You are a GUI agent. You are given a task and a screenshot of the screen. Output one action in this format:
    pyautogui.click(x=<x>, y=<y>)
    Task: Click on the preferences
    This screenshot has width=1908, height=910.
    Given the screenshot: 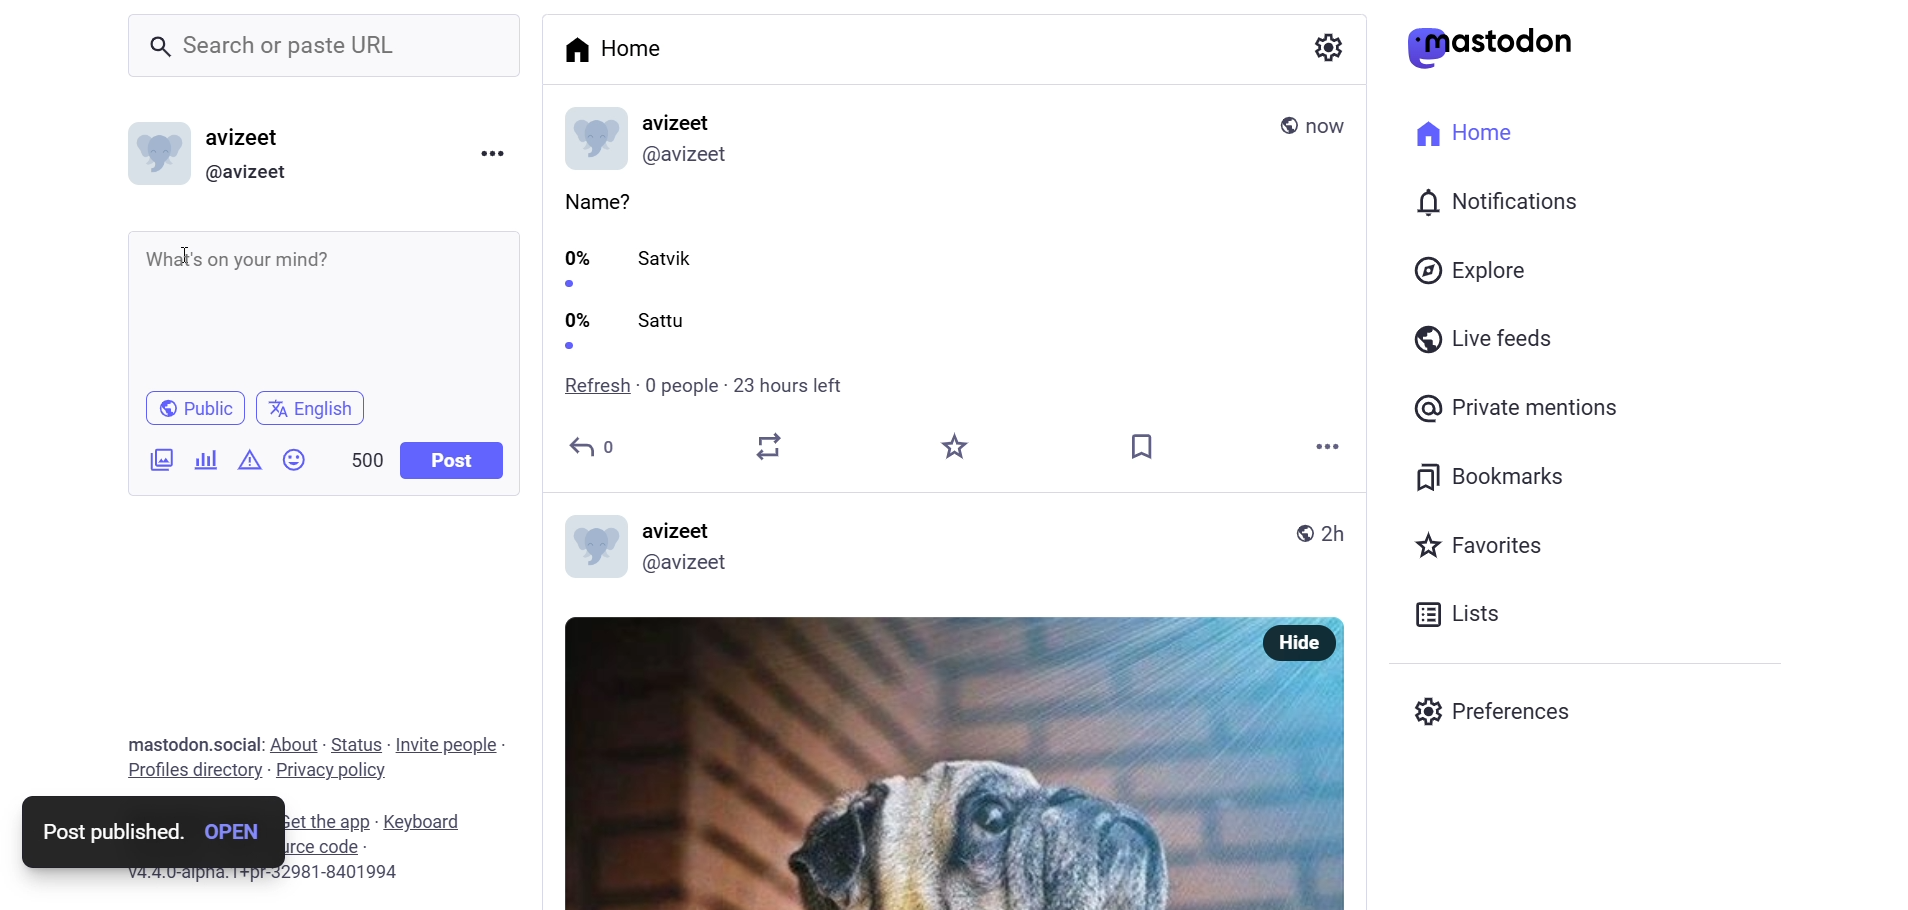 What is the action you would take?
    pyautogui.click(x=1498, y=708)
    